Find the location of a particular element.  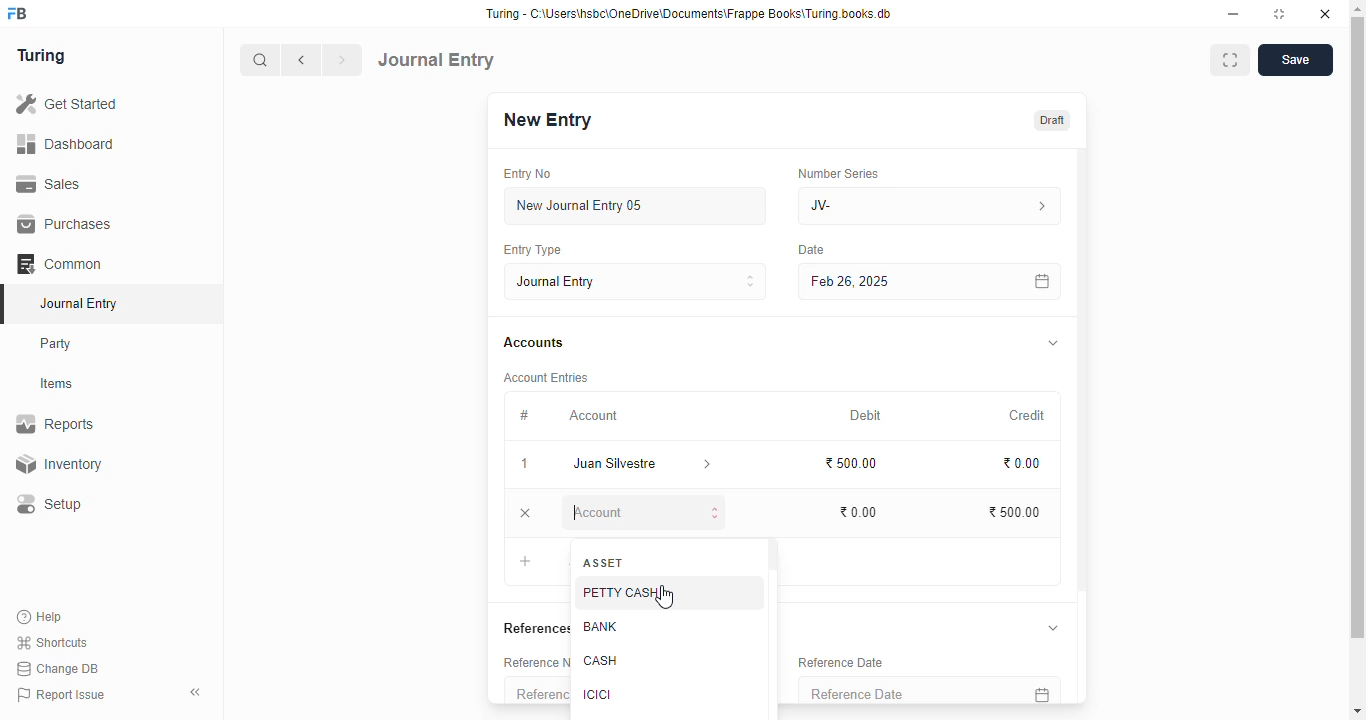

toggle maximize is located at coordinates (1280, 14).